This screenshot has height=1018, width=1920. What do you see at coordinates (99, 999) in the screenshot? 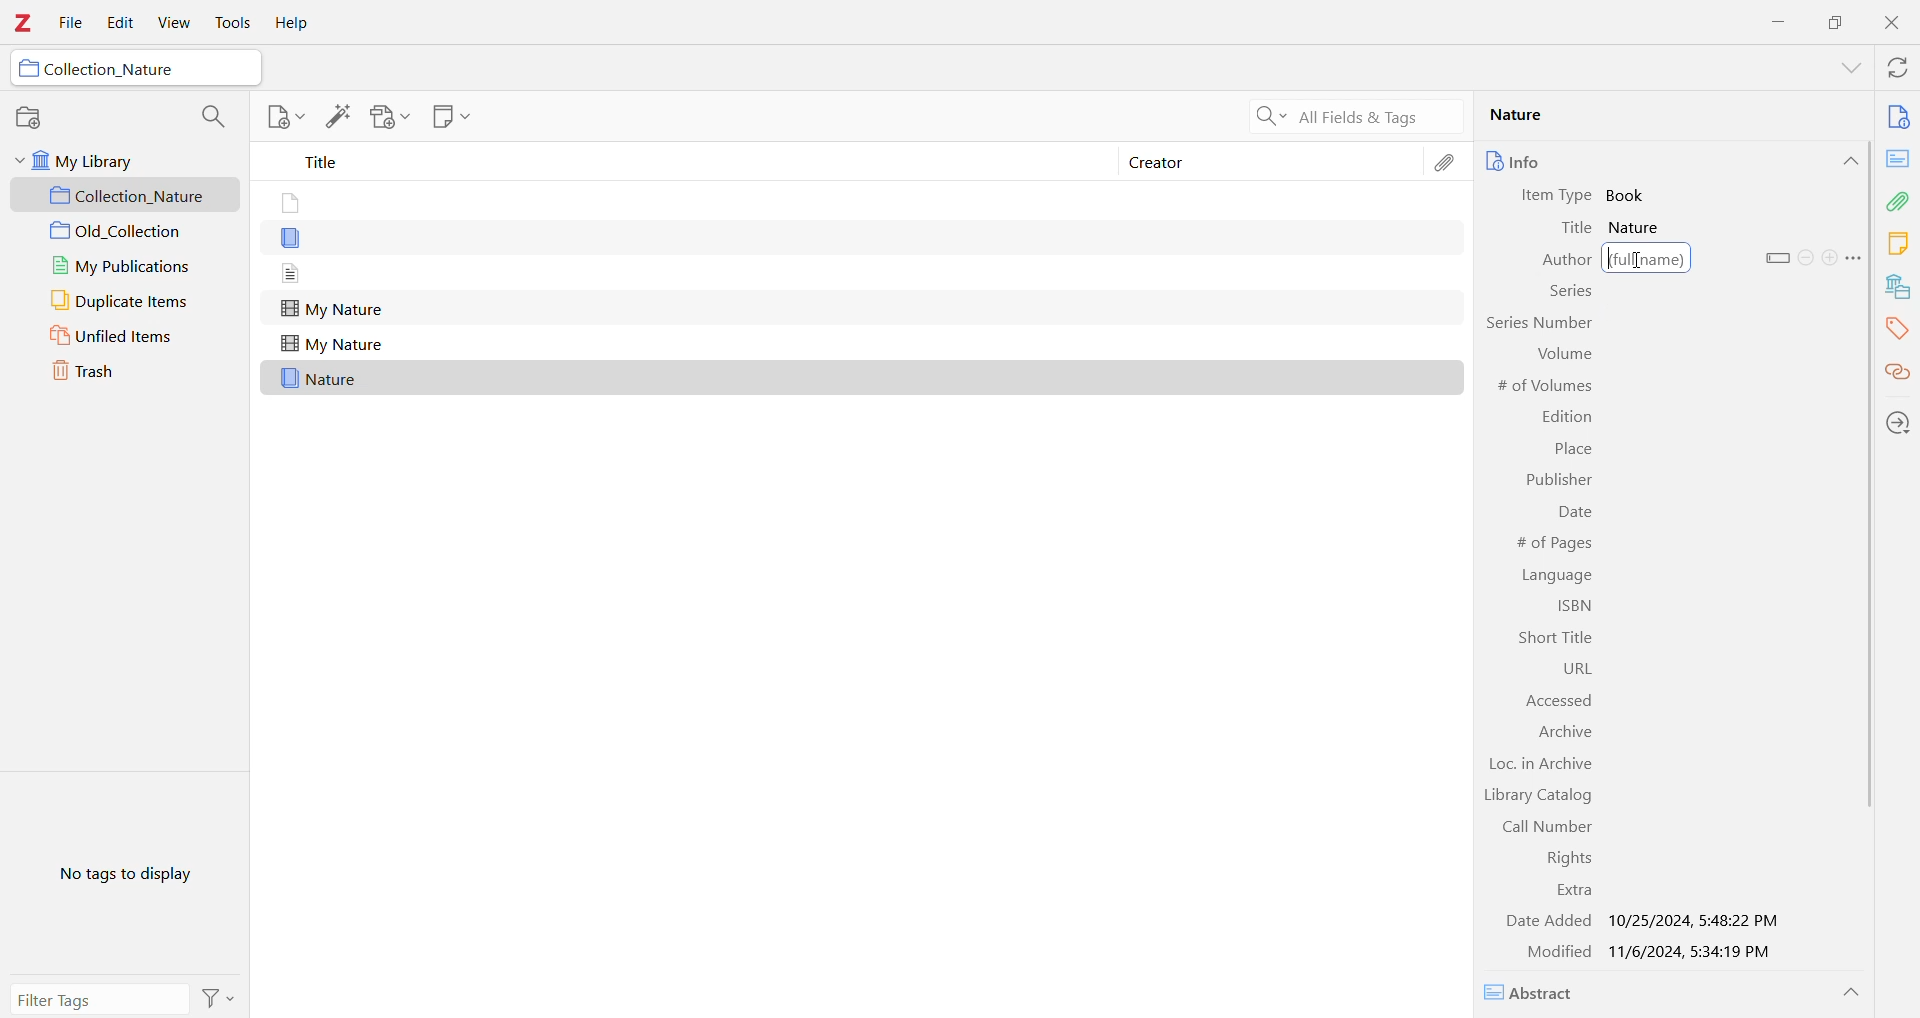
I see `Filter Tags` at bounding box center [99, 999].